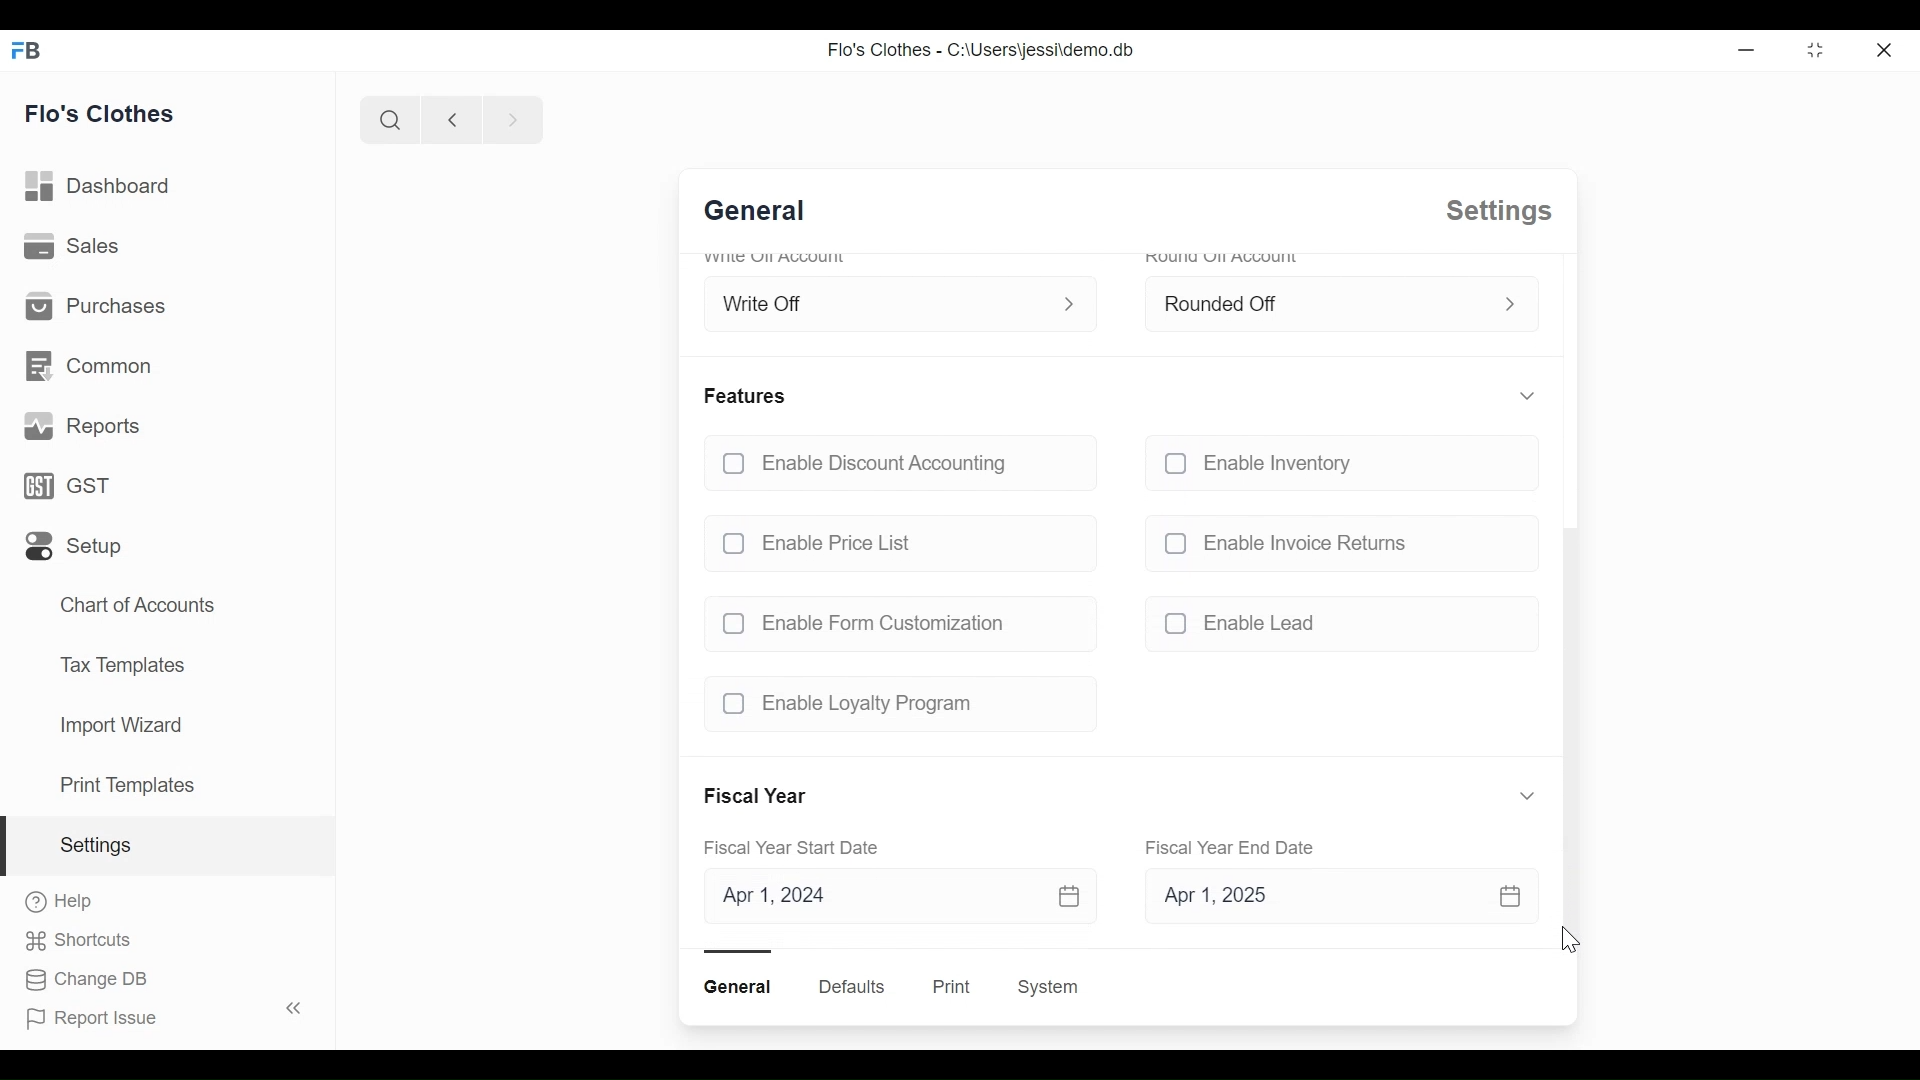 This screenshot has height=1080, width=1920. I want to click on Fiscal Year End Date, so click(1233, 847).